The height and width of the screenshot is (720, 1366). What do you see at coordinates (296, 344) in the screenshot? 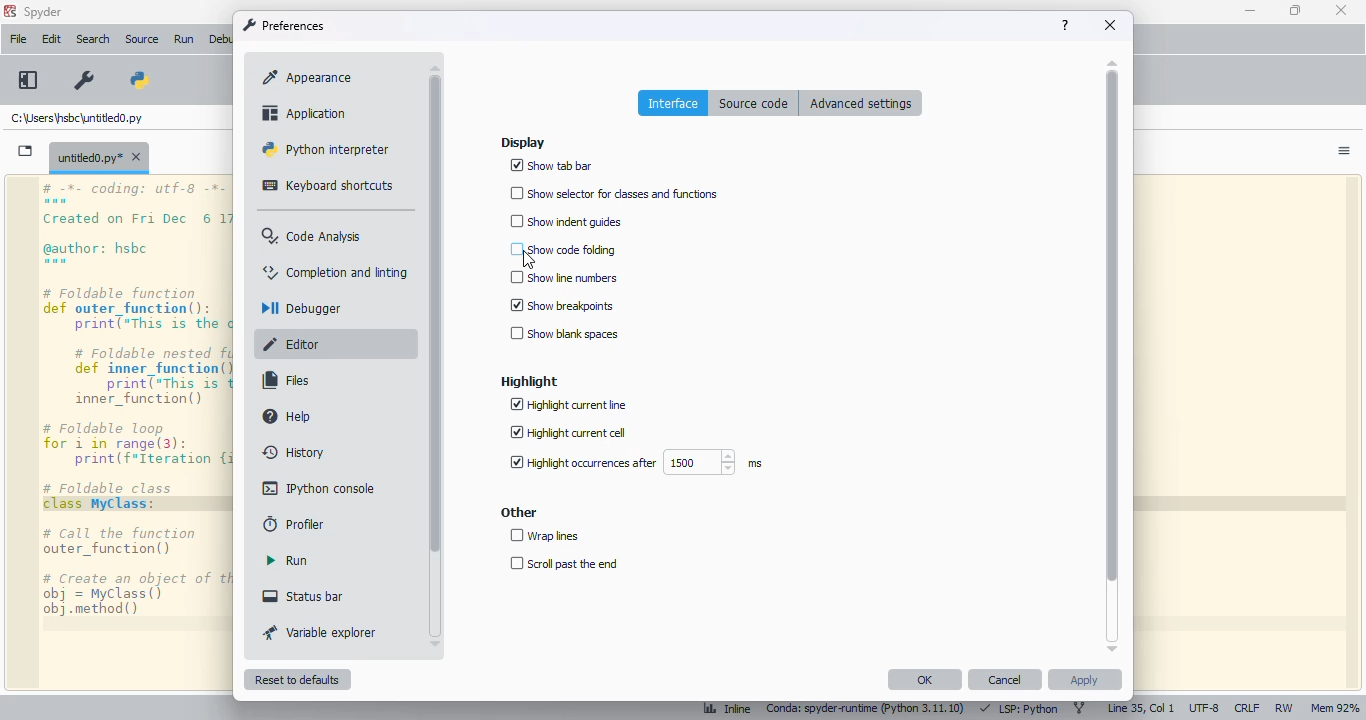
I see `editor` at bounding box center [296, 344].